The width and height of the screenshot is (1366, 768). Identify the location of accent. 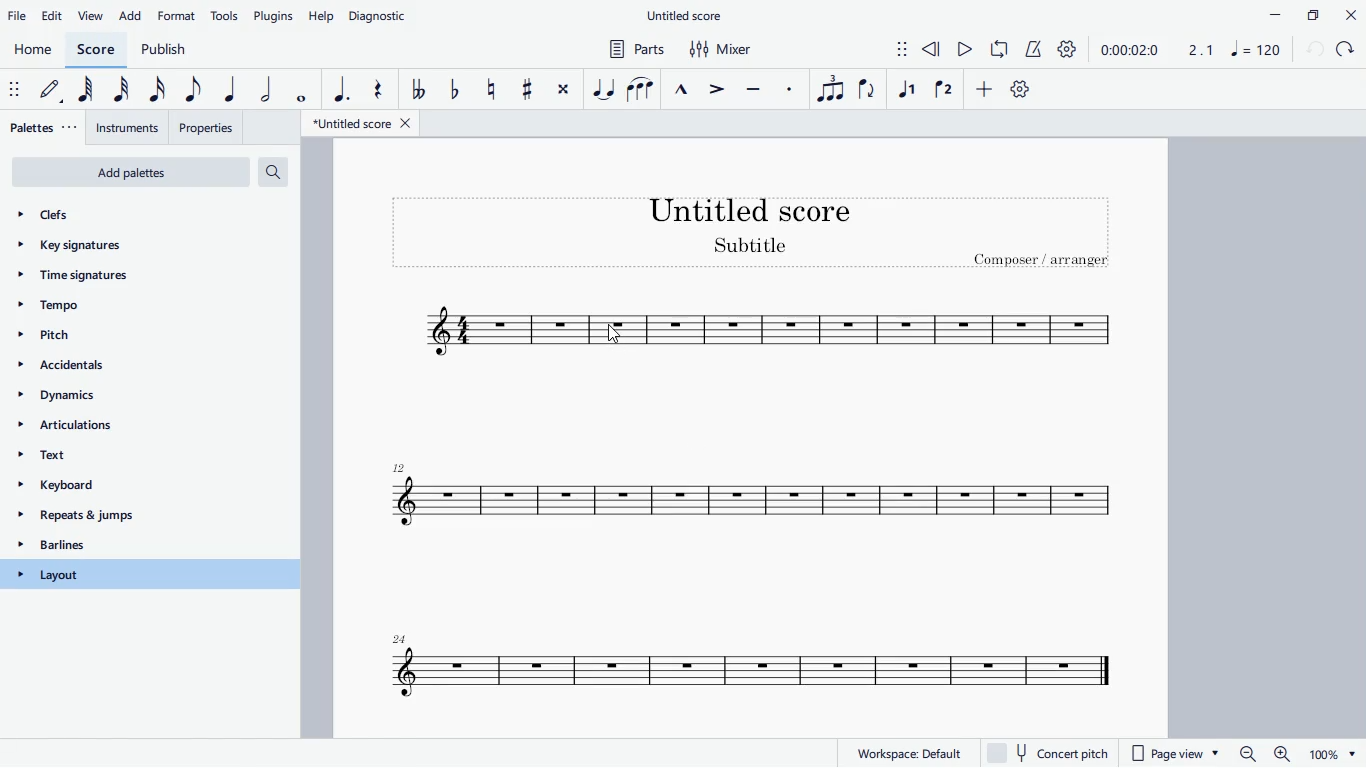
(719, 90).